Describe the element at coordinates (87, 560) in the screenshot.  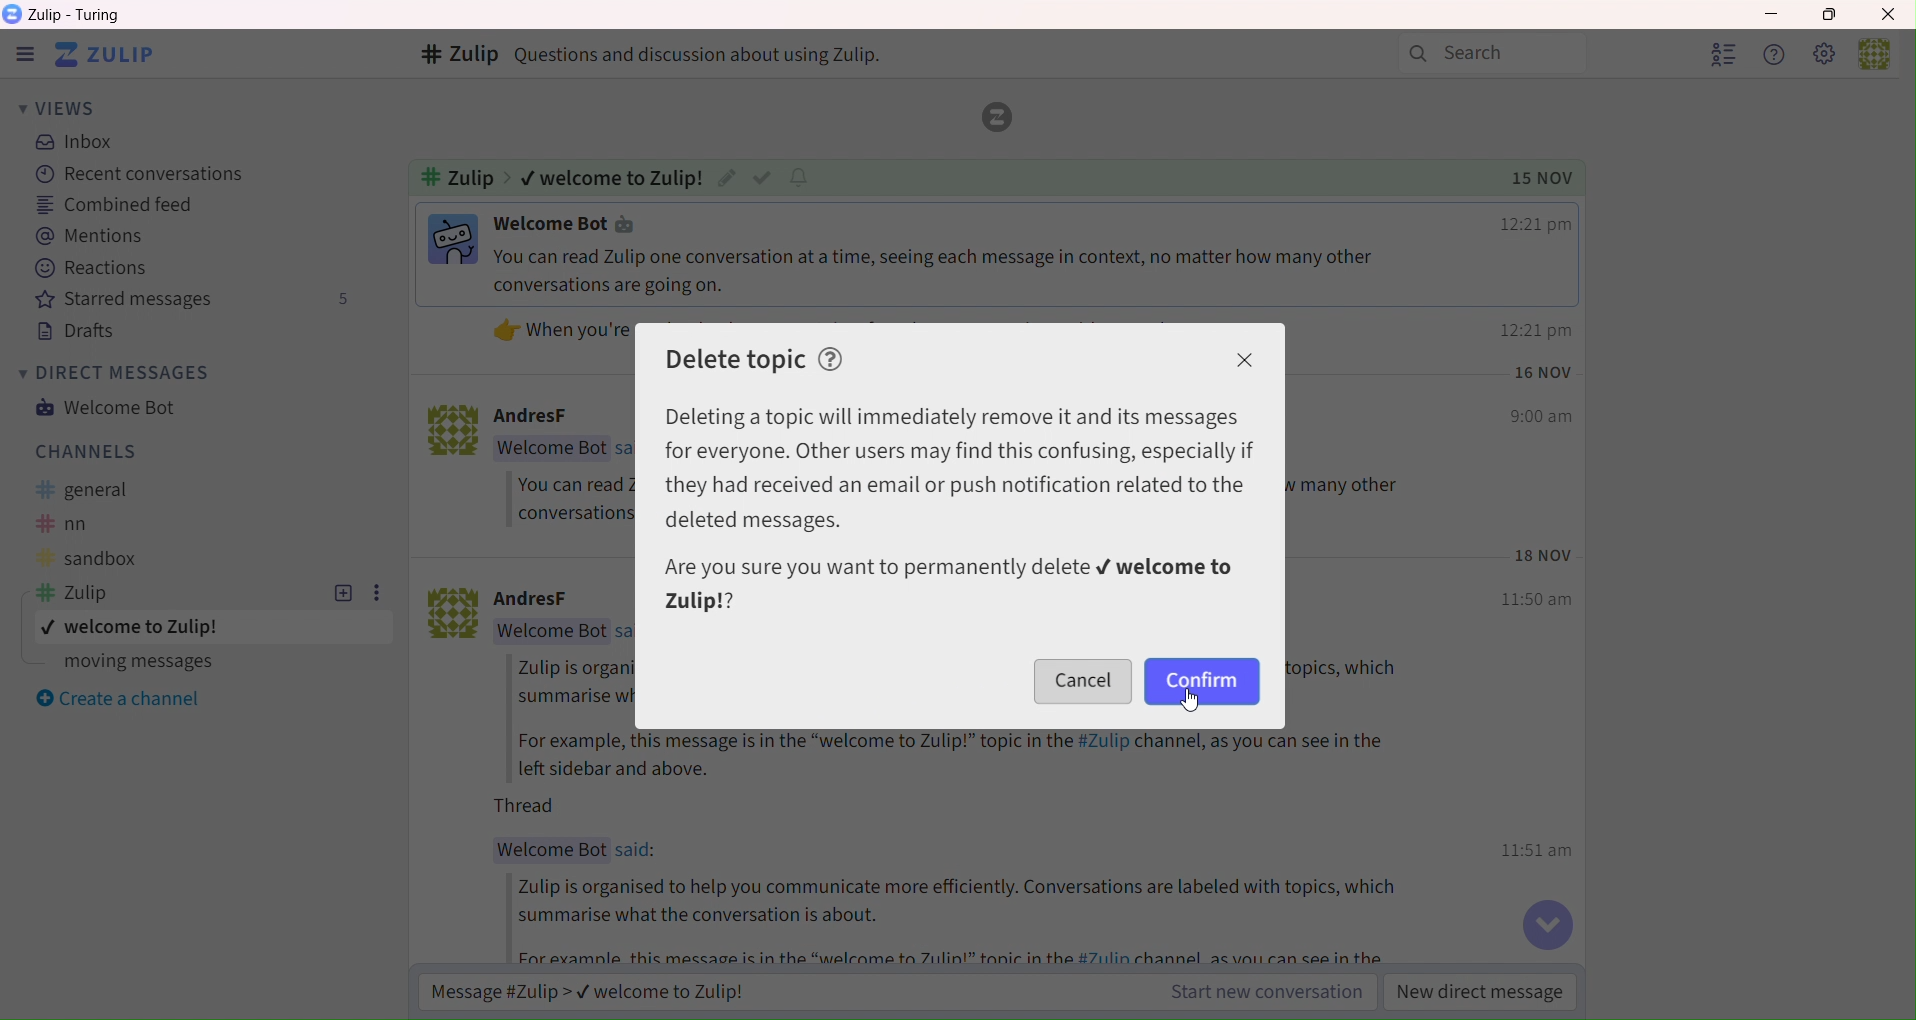
I see `Text` at that location.